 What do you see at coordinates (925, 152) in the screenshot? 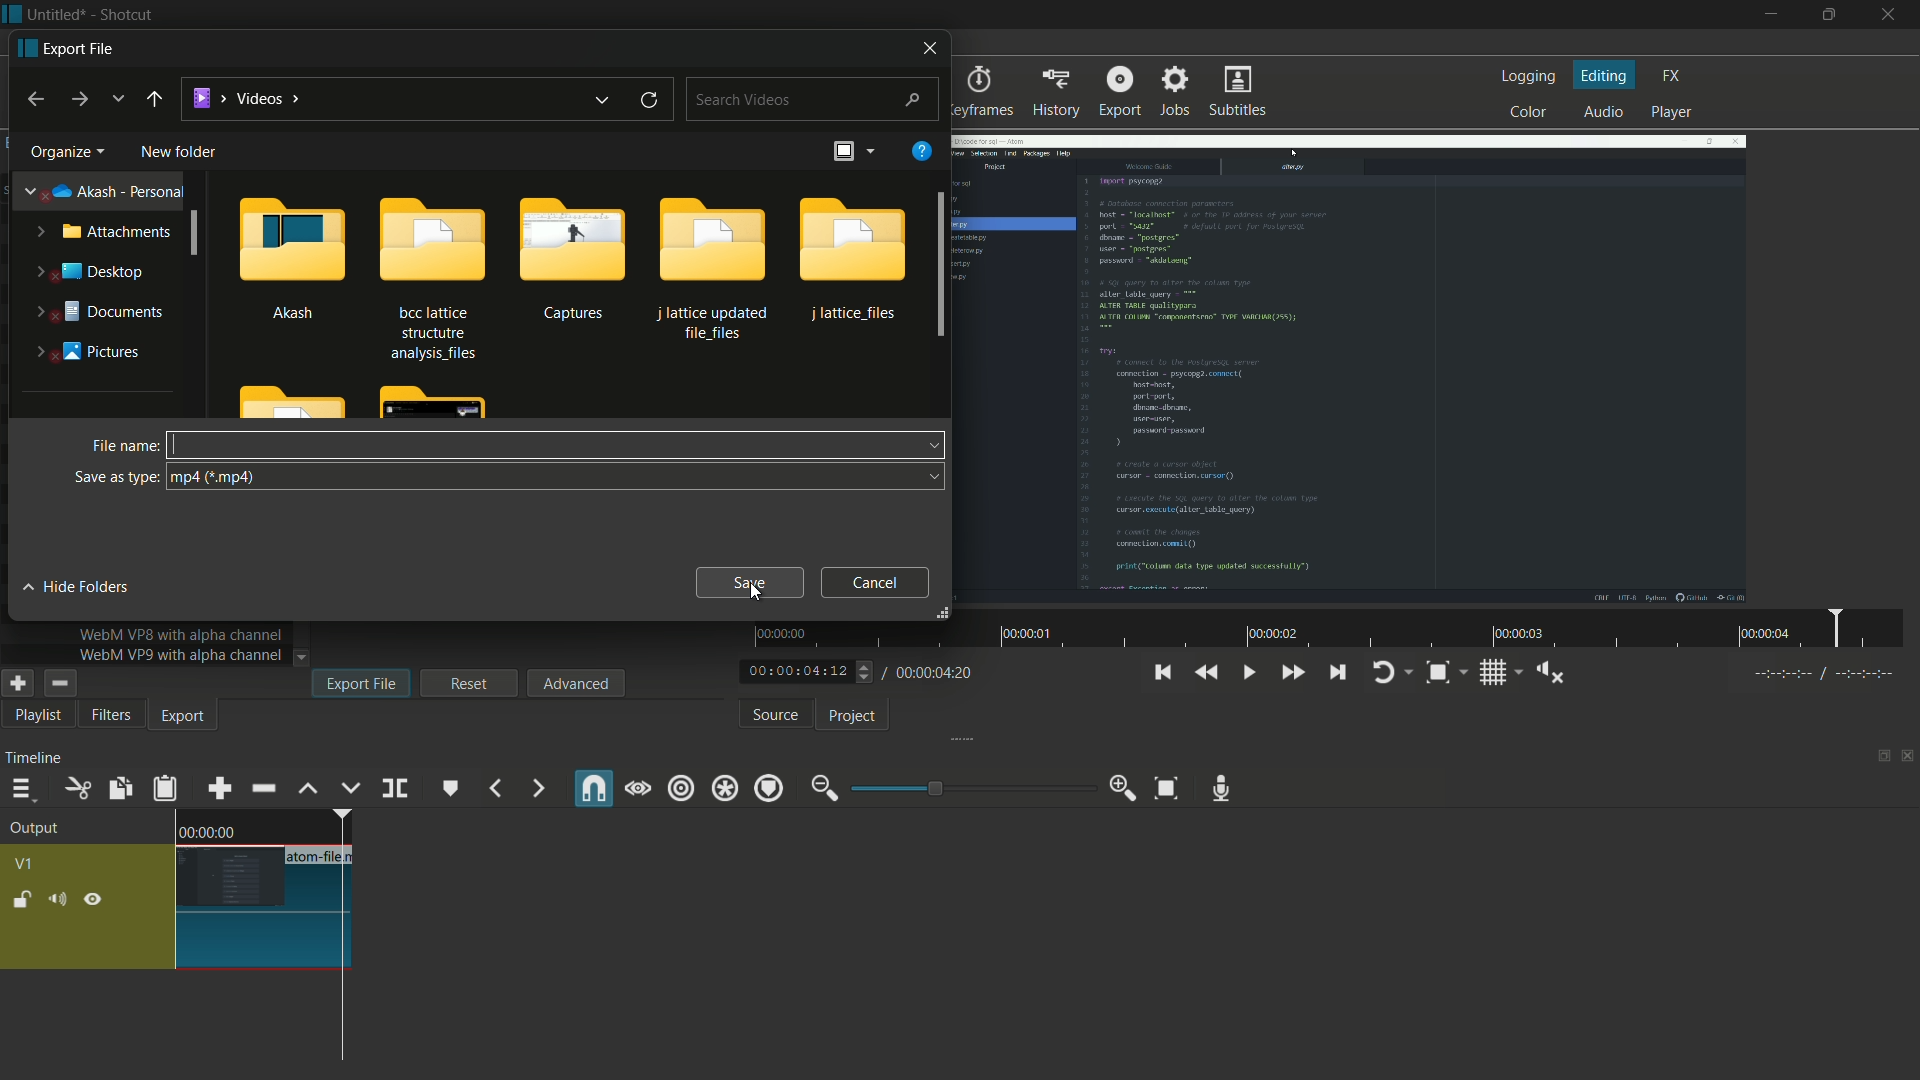
I see `elp` at bounding box center [925, 152].